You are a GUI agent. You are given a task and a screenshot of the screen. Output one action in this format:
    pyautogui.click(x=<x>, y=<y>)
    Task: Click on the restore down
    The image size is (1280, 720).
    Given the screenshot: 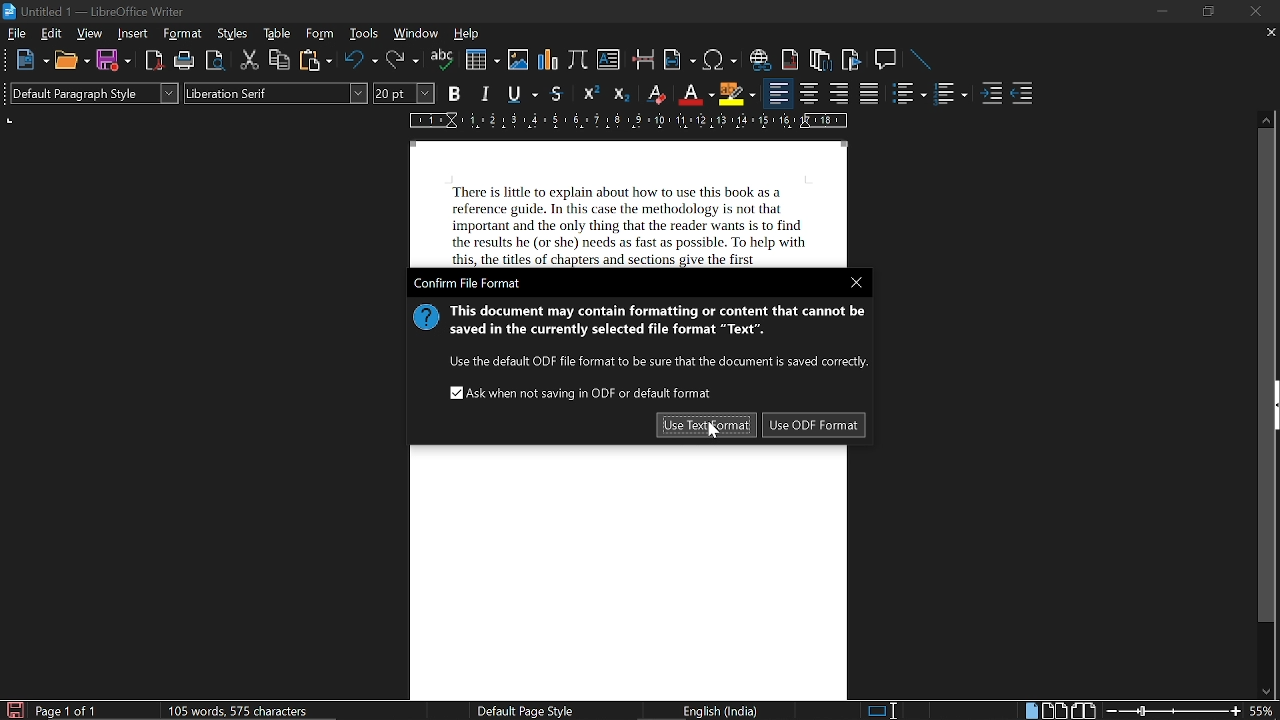 What is the action you would take?
    pyautogui.click(x=1206, y=12)
    